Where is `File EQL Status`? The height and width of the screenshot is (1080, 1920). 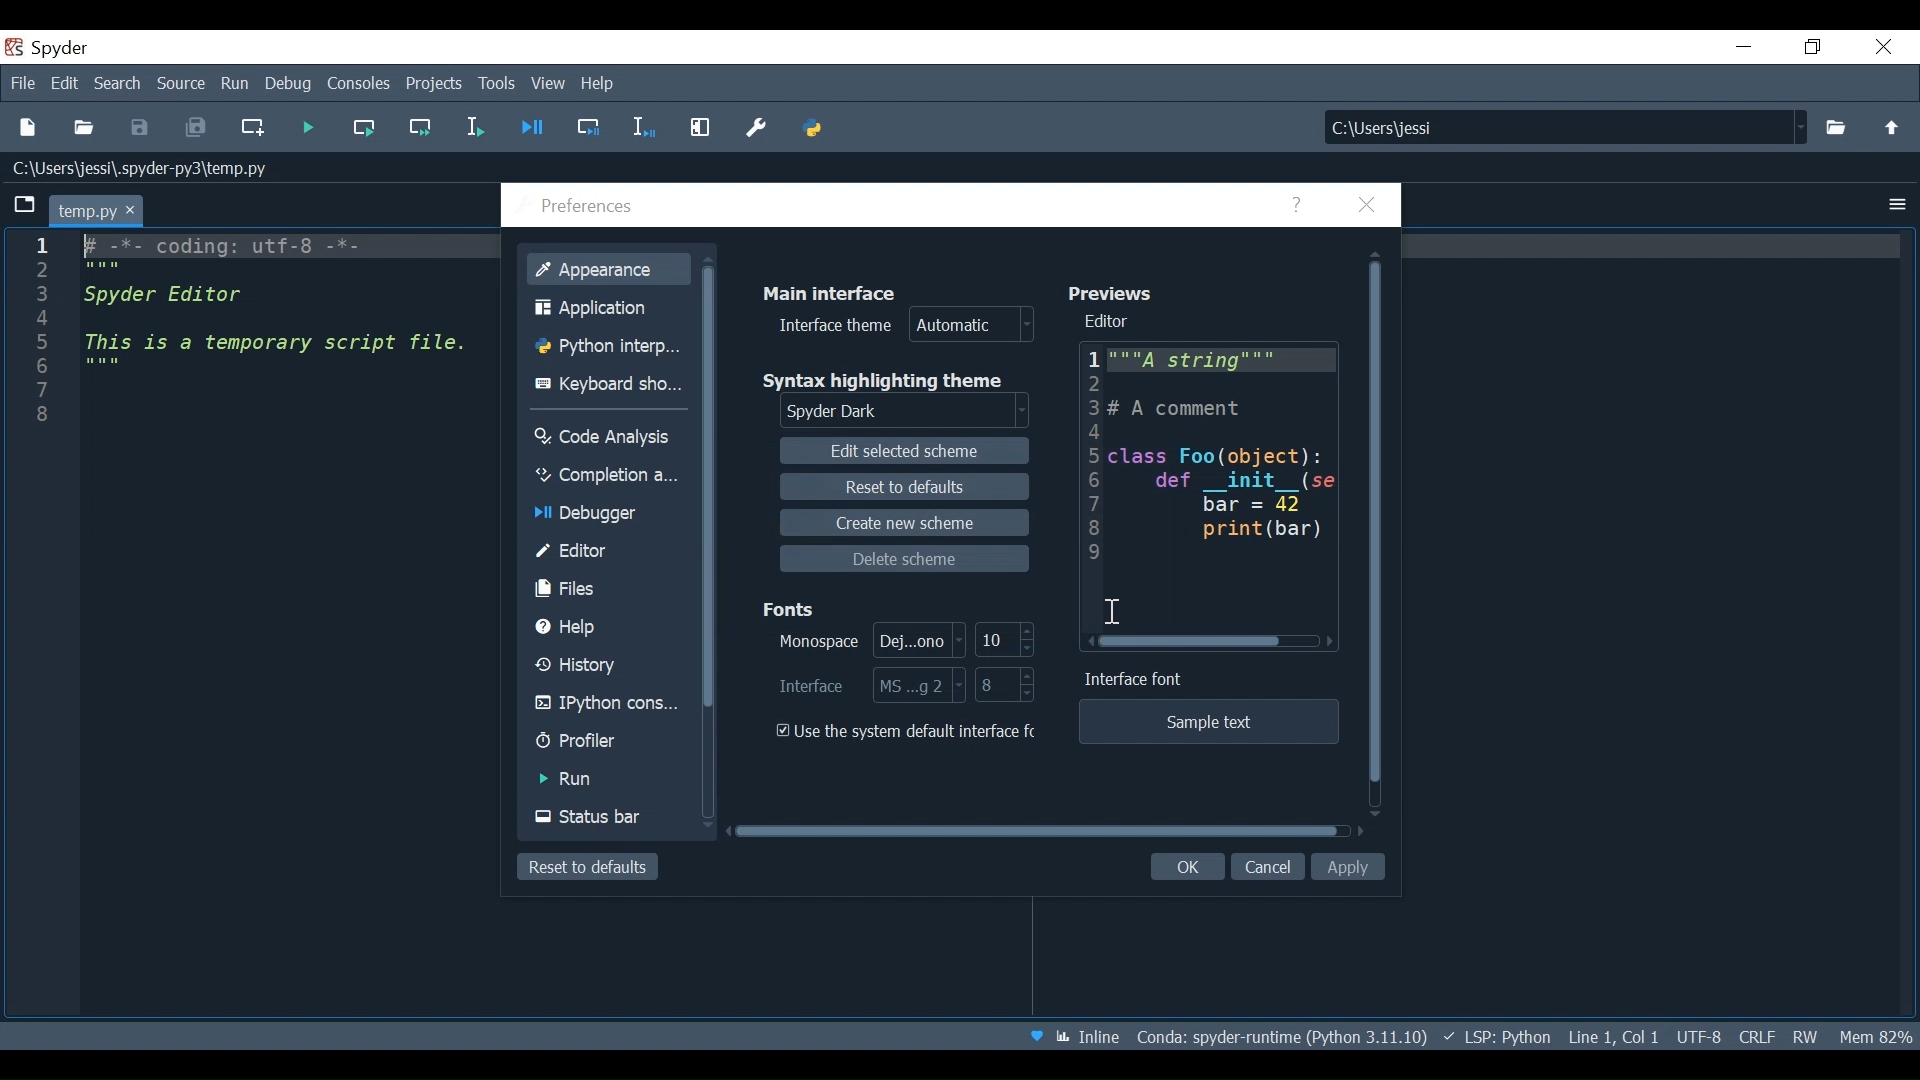
File EQL Status is located at coordinates (1754, 1037).